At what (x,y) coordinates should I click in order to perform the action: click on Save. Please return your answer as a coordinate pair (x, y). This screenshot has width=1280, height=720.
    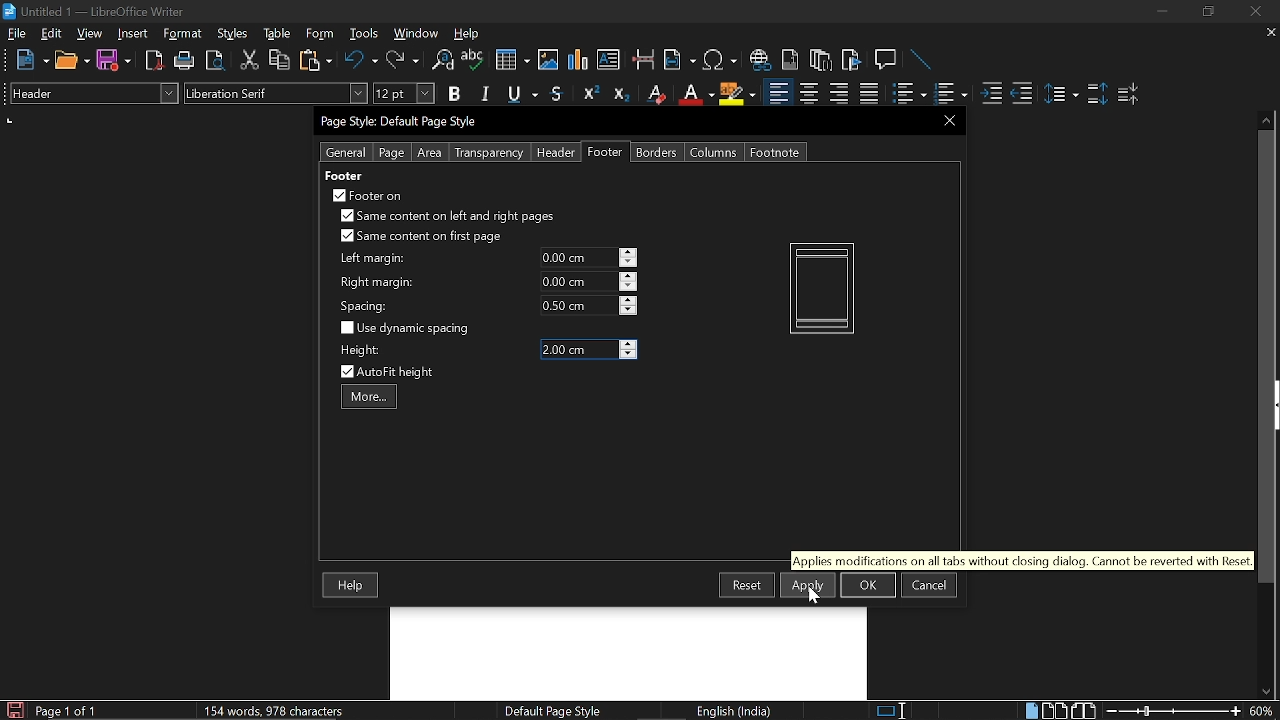
    Looking at the image, I should click on (13, 710).